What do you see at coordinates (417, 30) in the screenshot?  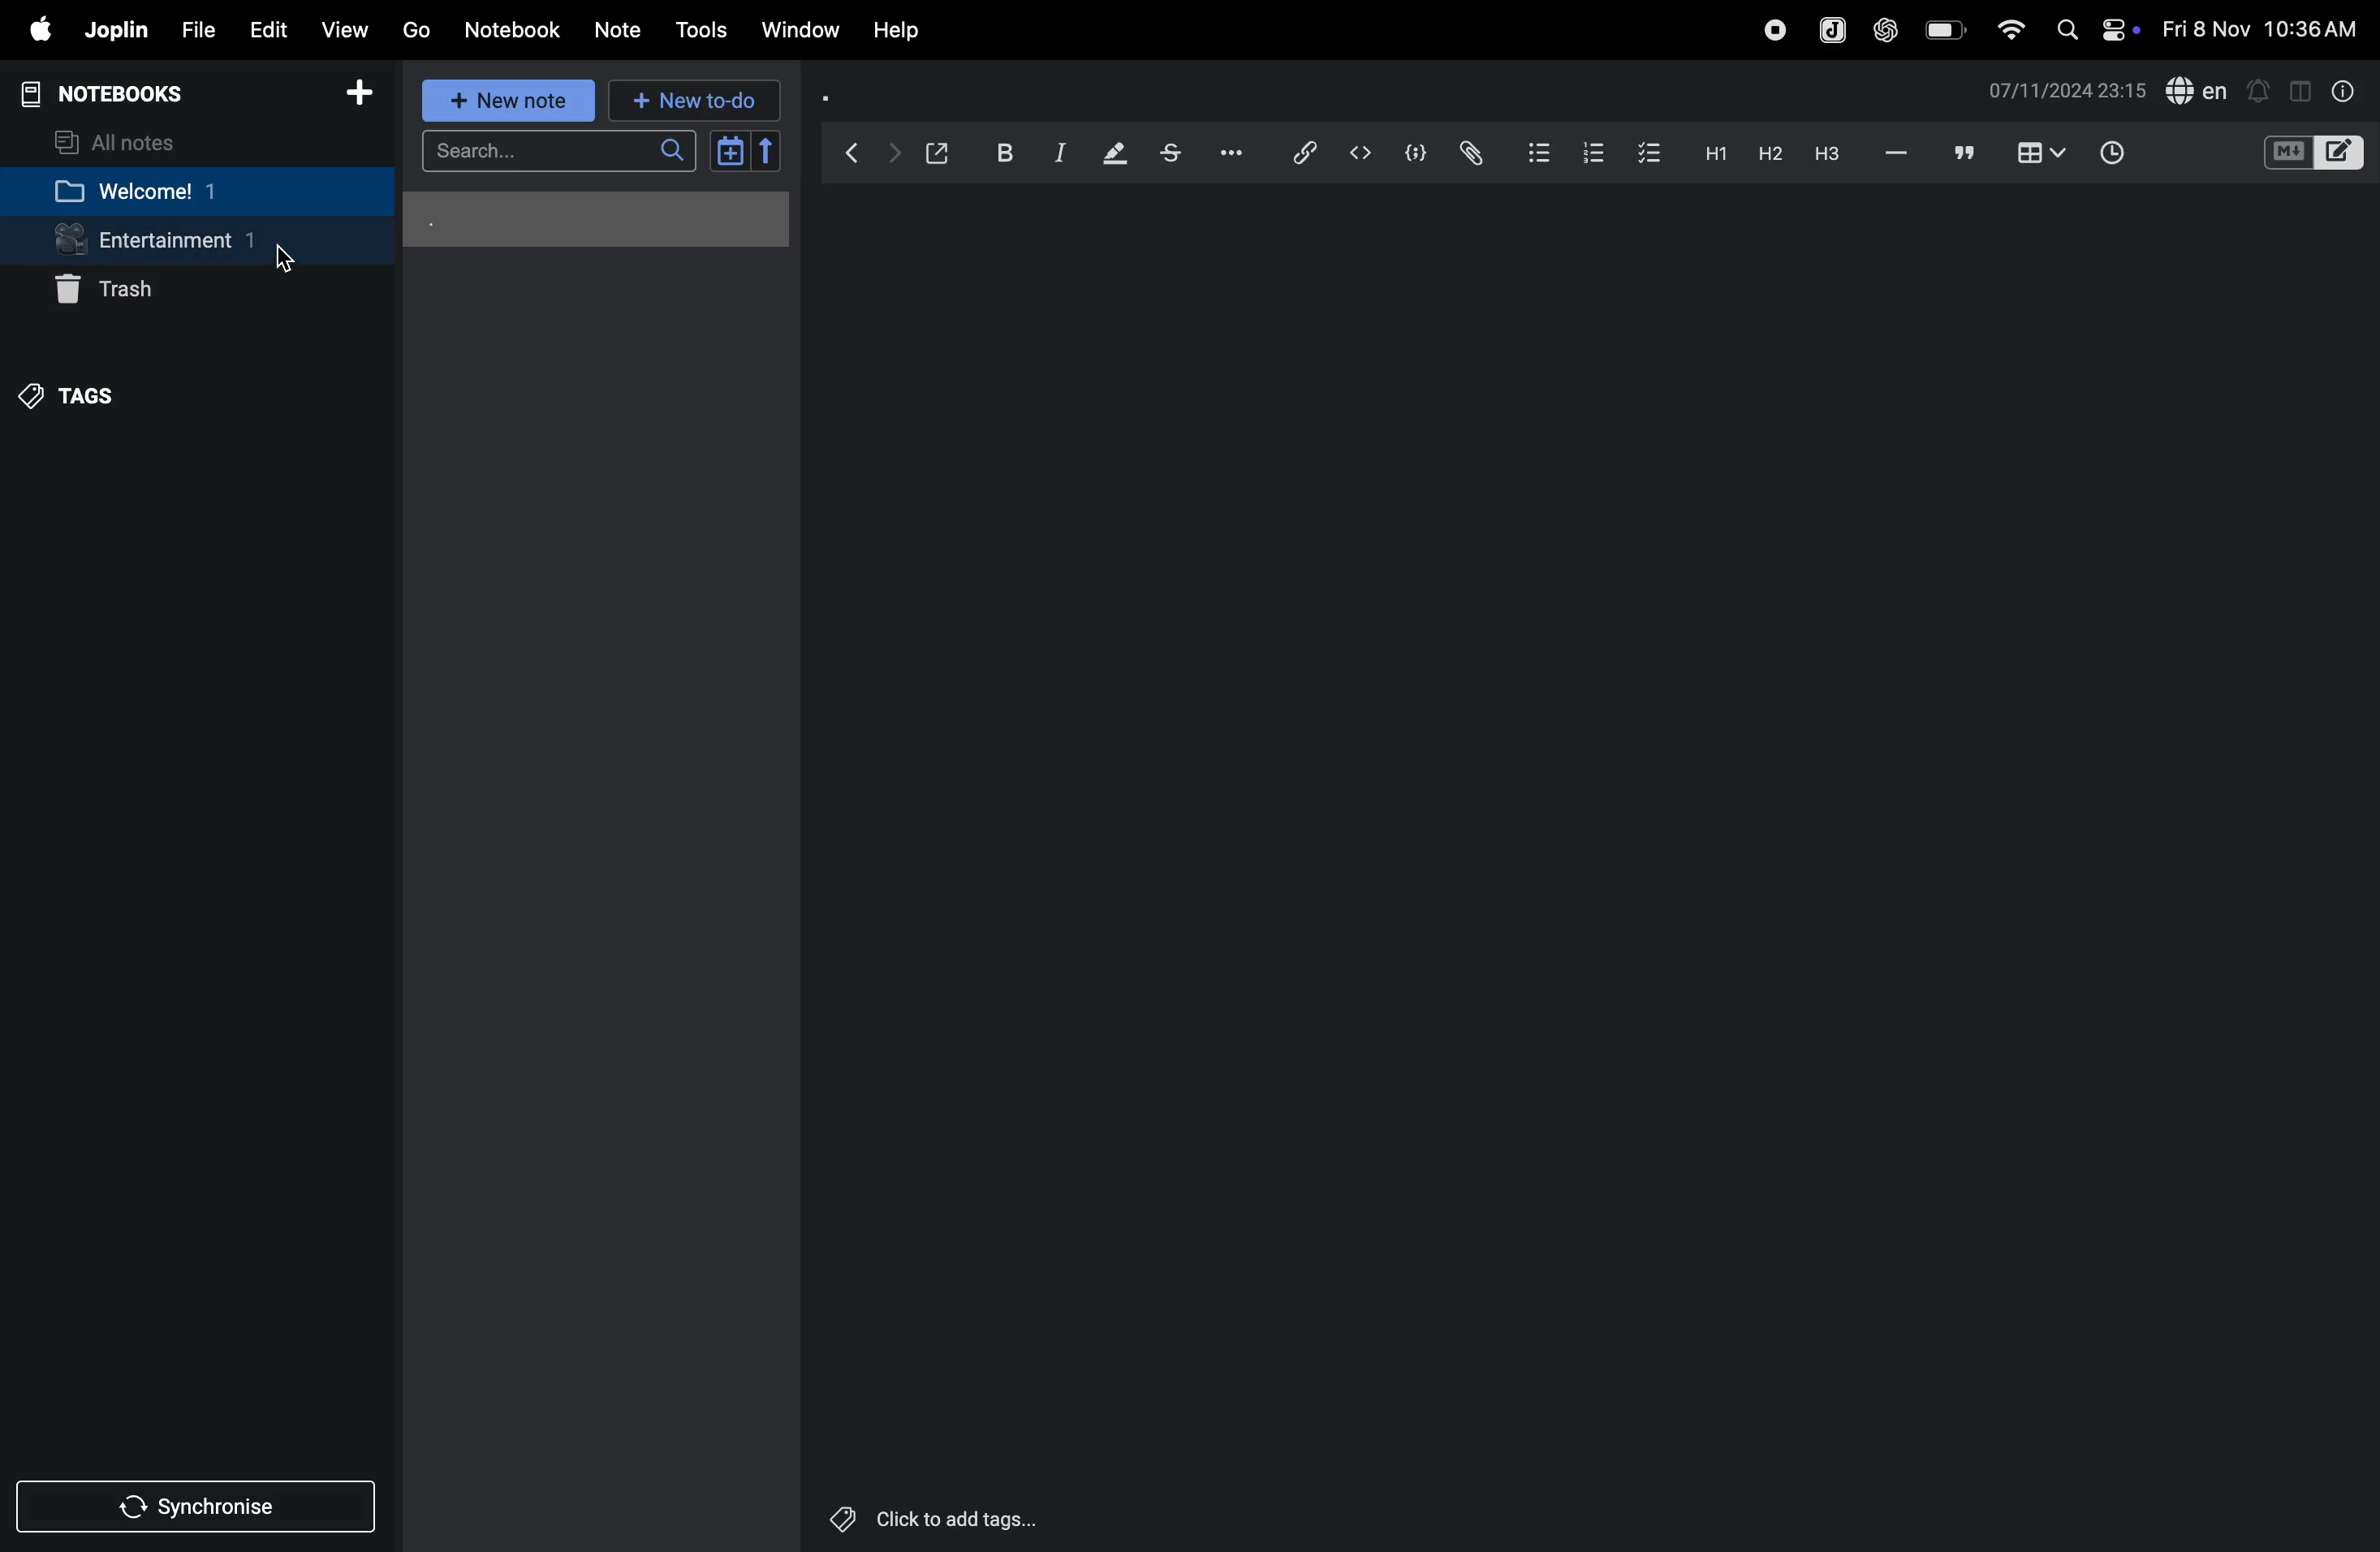 I see `go` at bounding box center [417, 30].